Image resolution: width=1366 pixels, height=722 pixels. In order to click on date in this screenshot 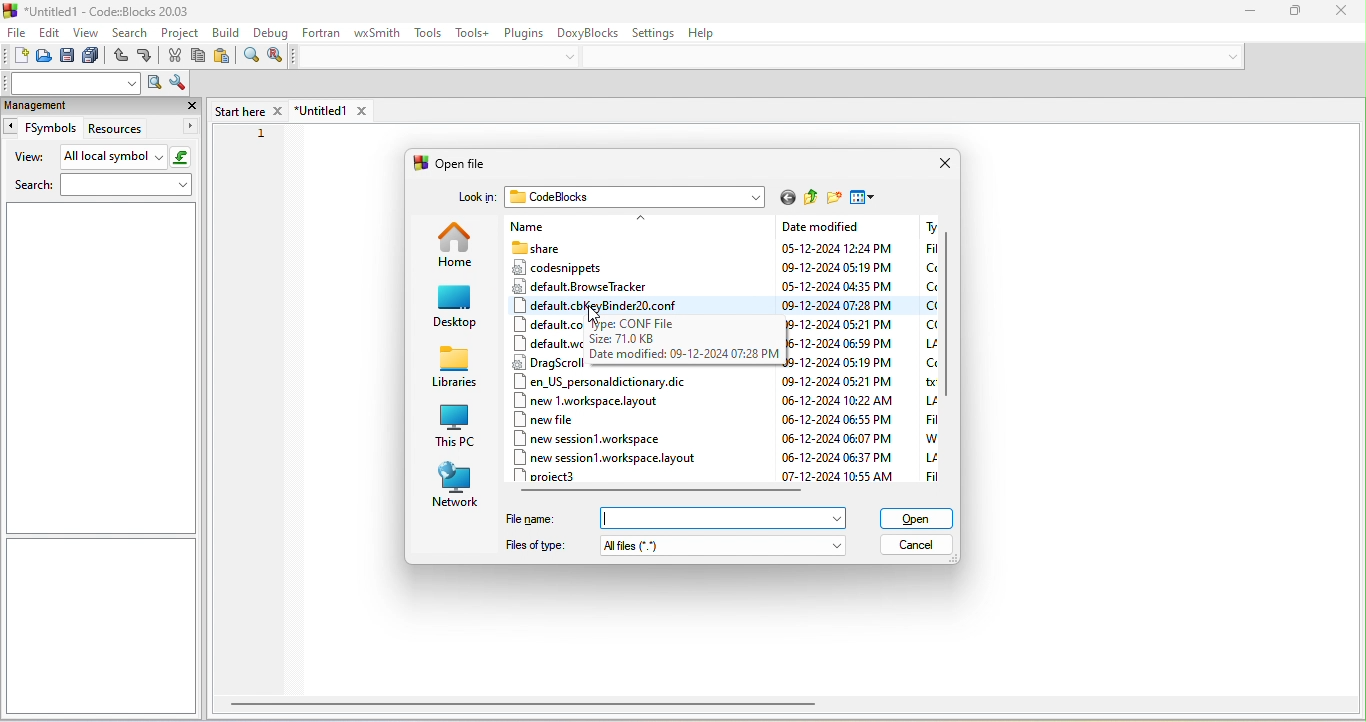, I will do `click(835, 438)`.